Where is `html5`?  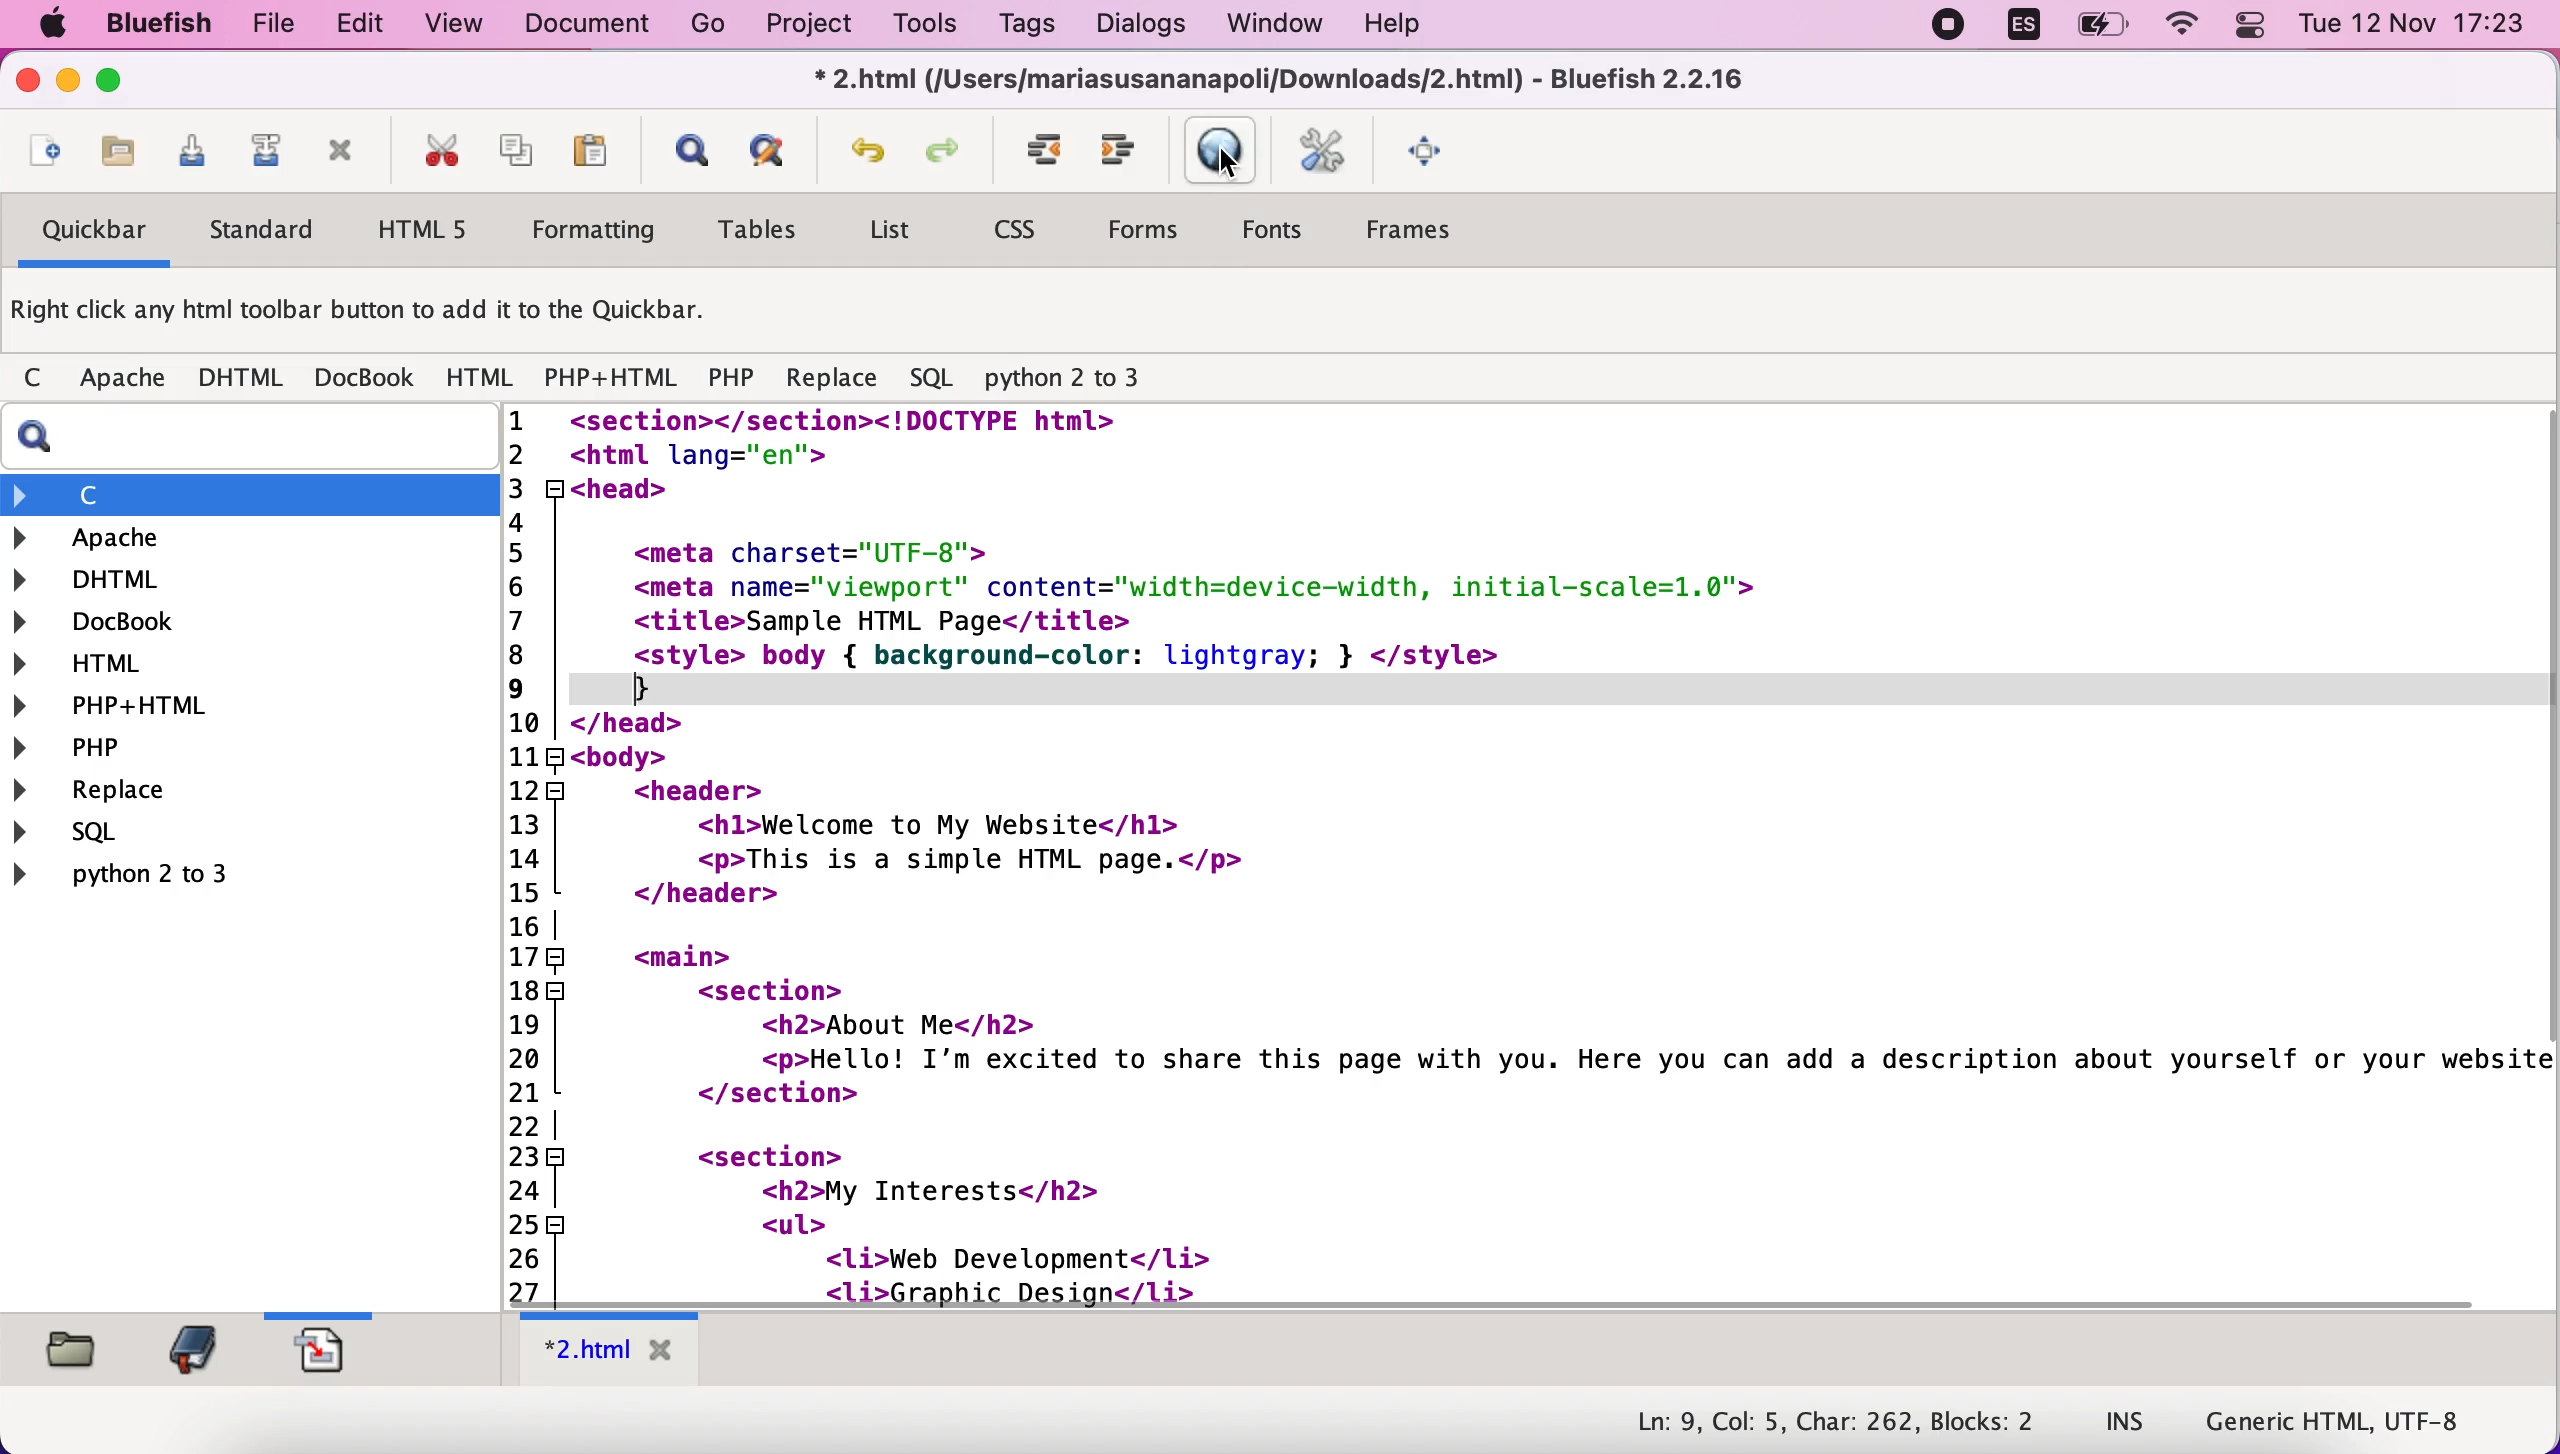 html5 is located at coordinates (437, 230).